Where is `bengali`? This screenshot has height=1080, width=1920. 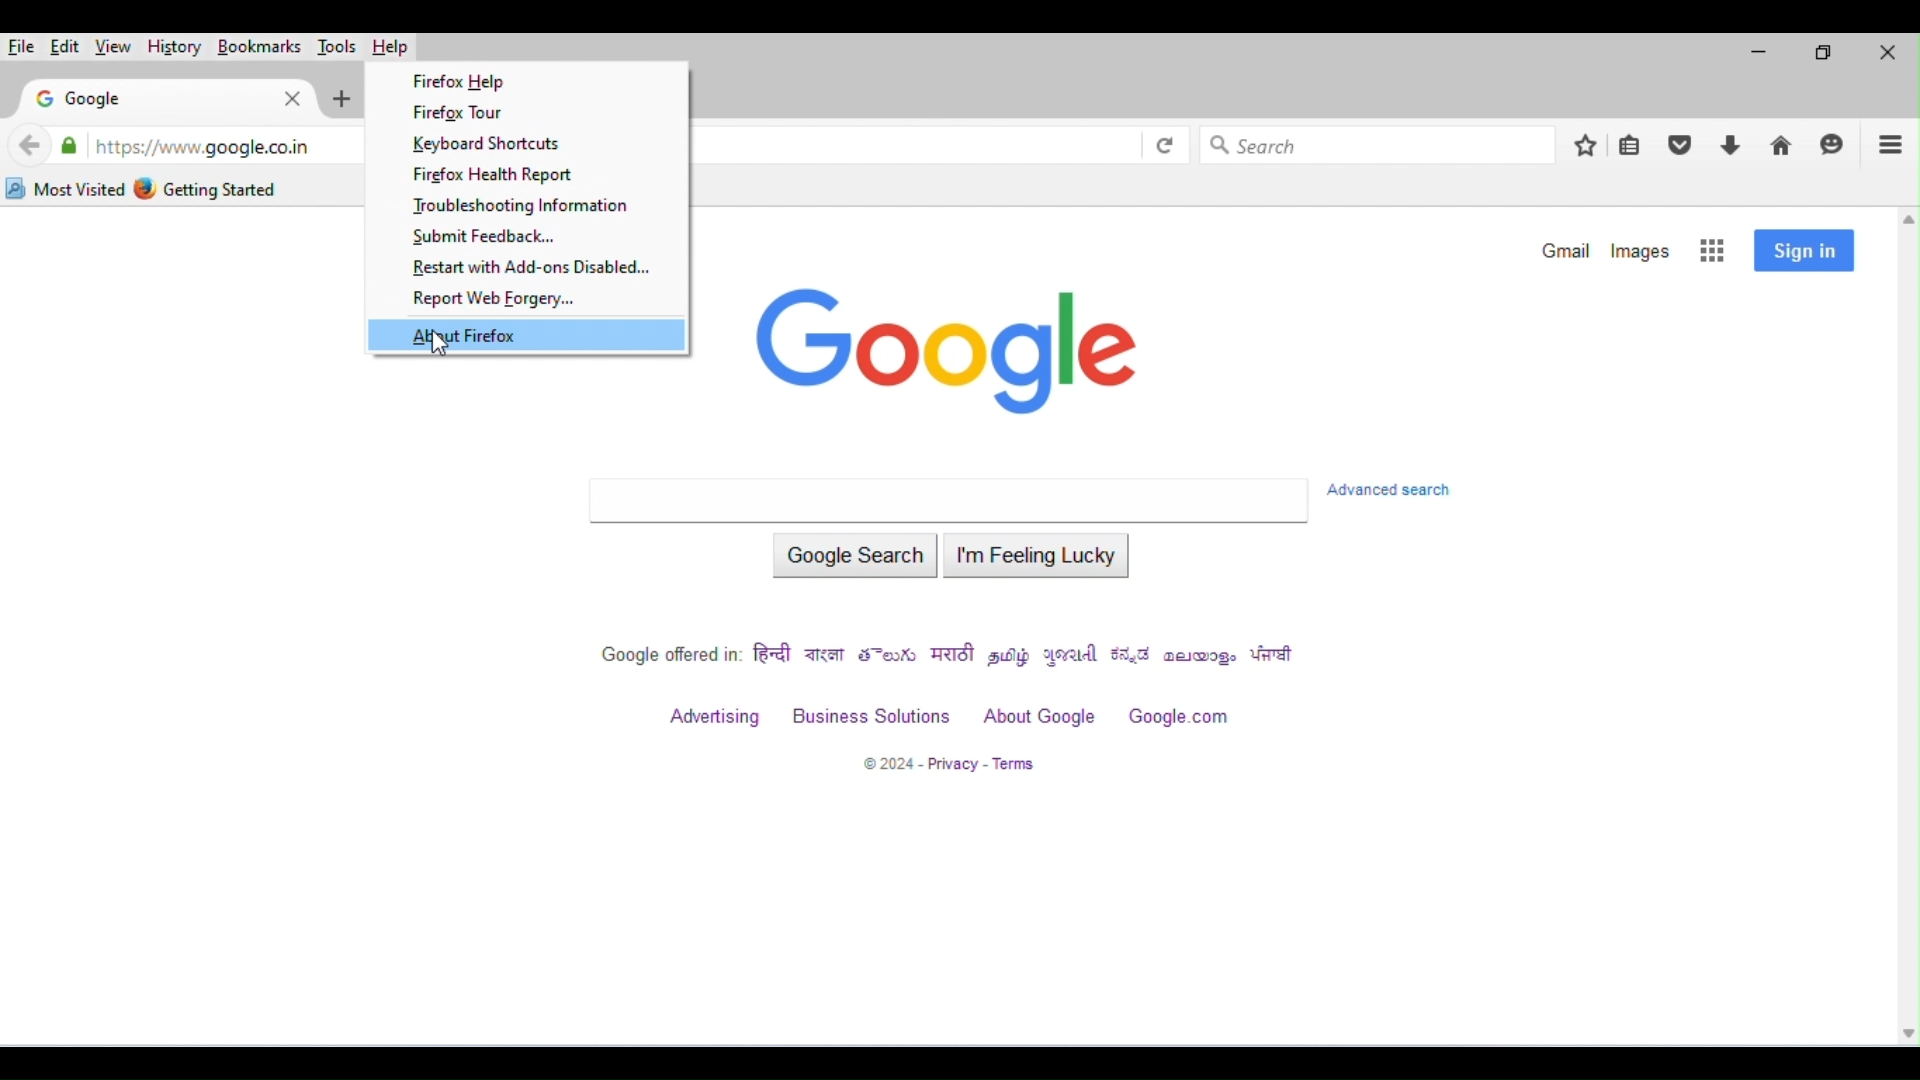
bengali is located at coordinates (825, 656).